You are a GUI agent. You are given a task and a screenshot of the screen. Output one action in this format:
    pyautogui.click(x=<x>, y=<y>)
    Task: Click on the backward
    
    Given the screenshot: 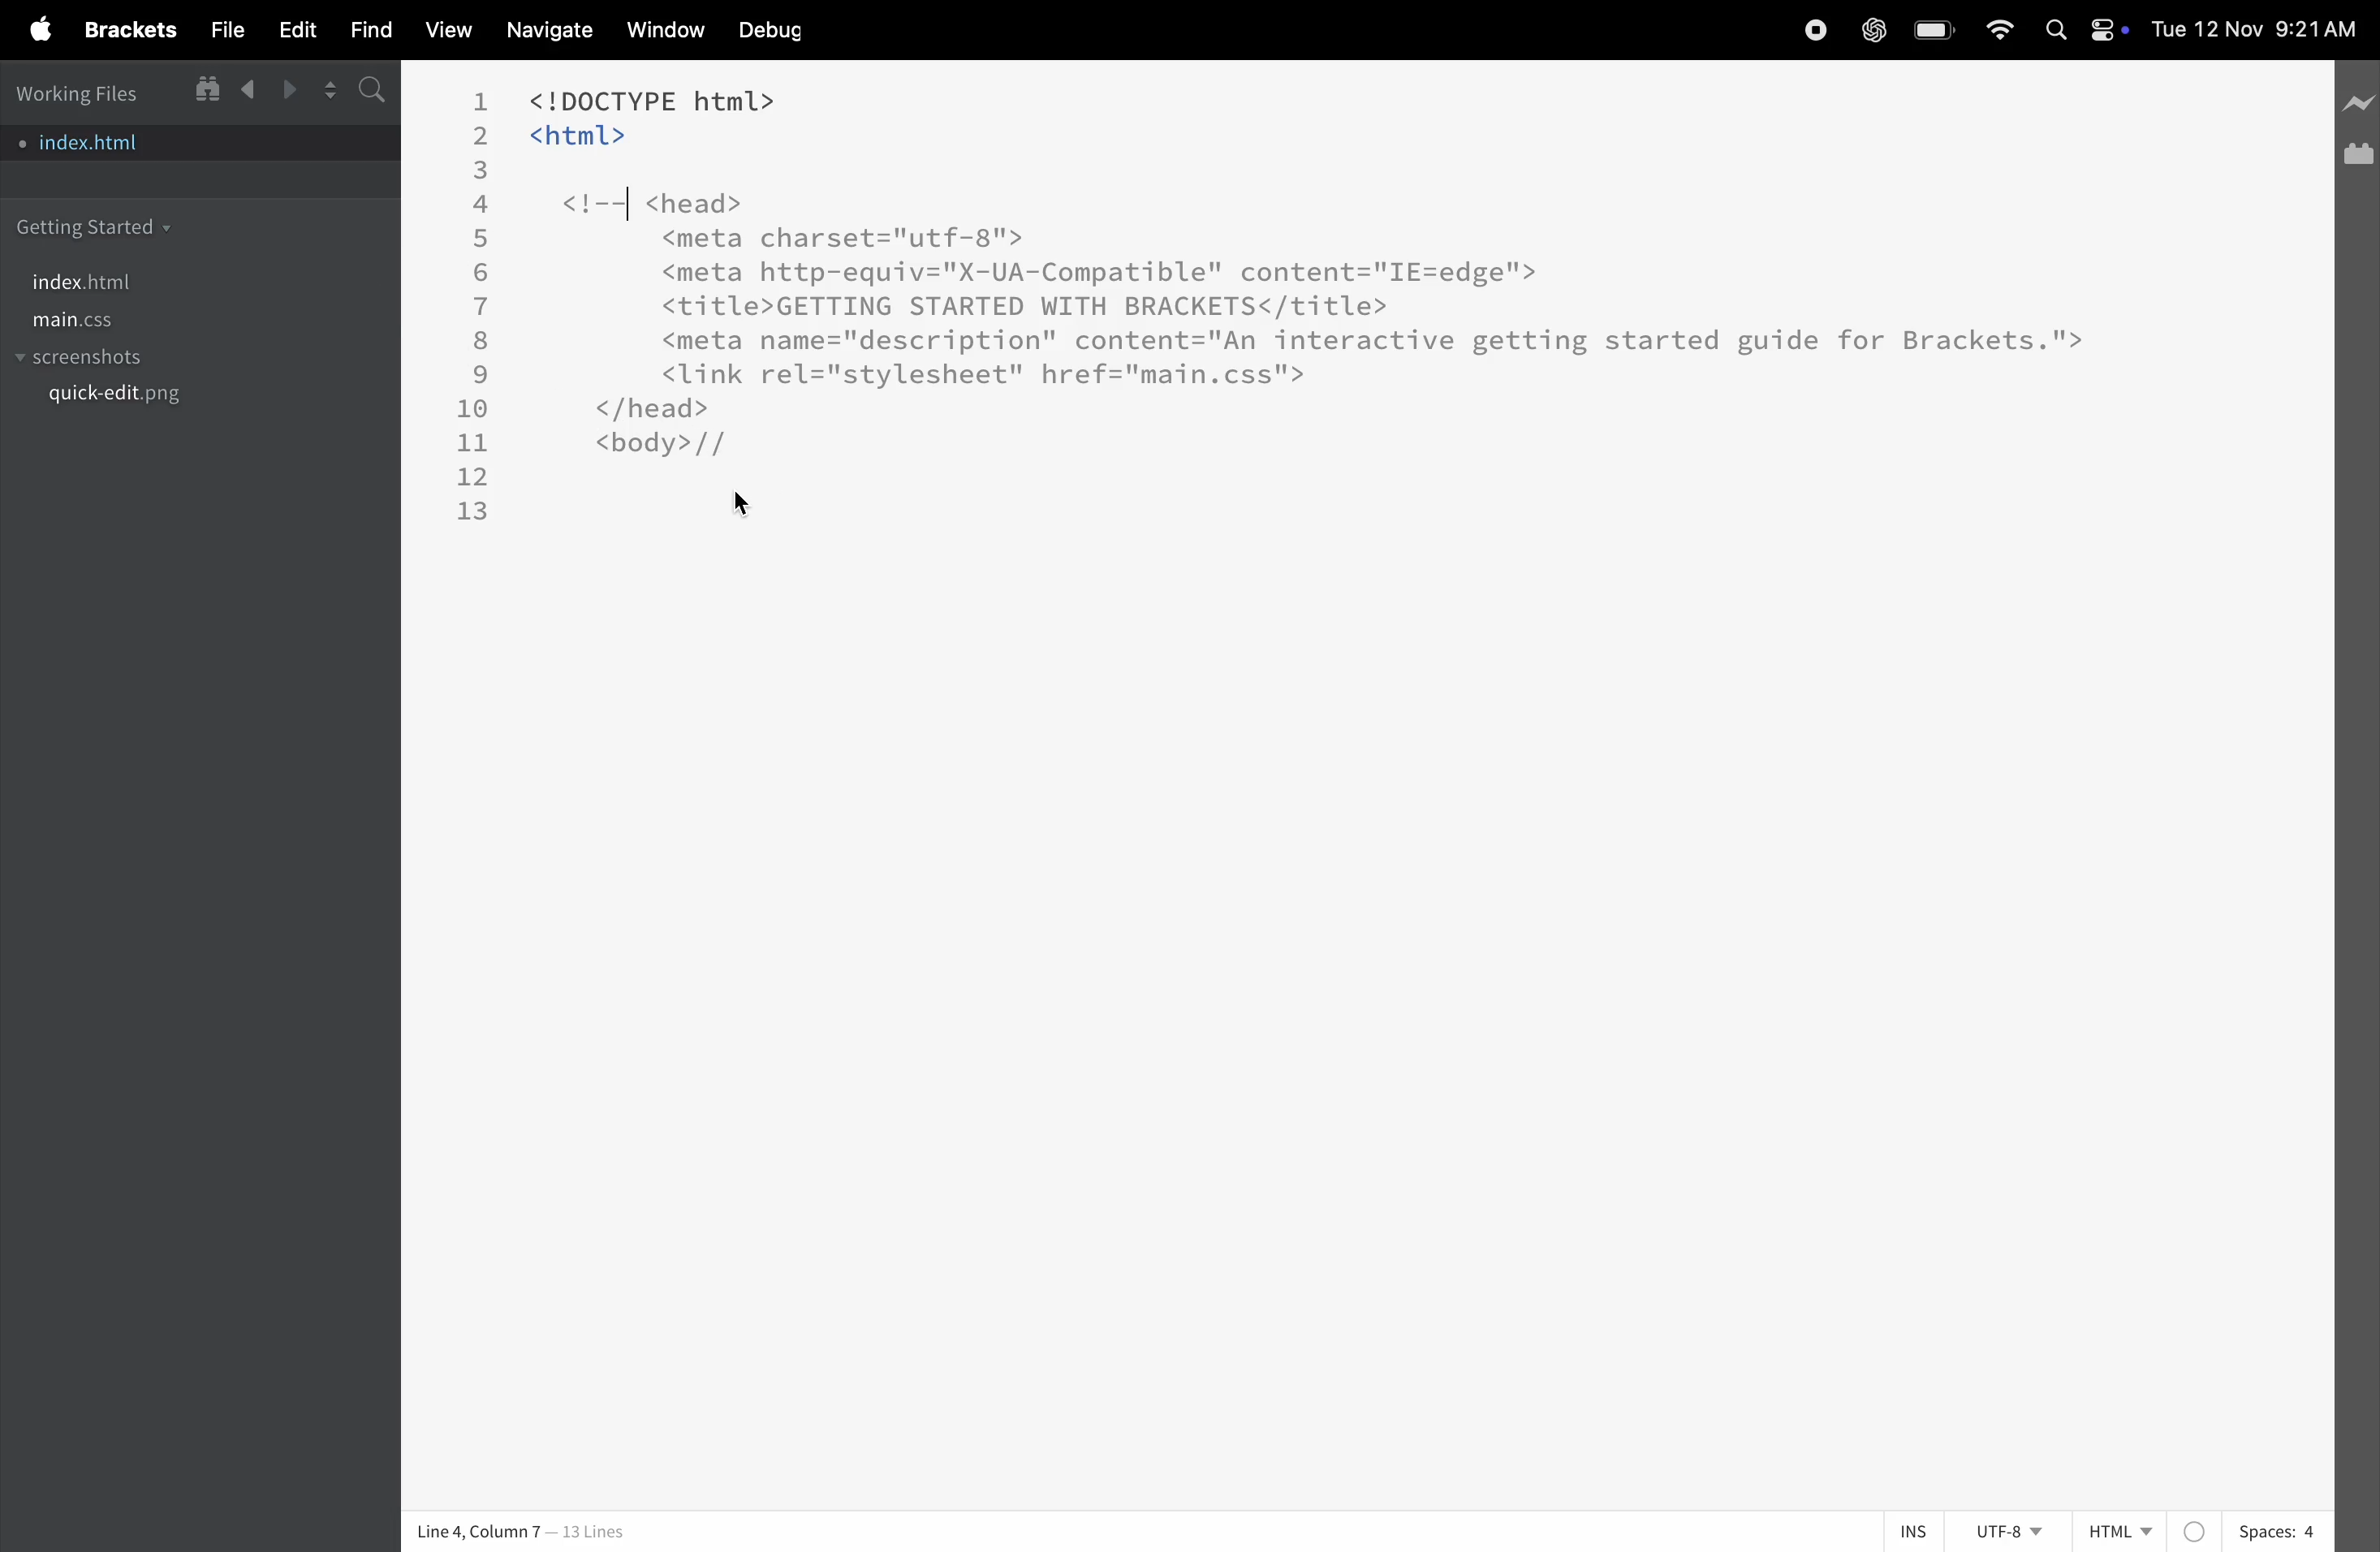 What is the action you would take?
    pyautogui.click(x=249, y=91)
    